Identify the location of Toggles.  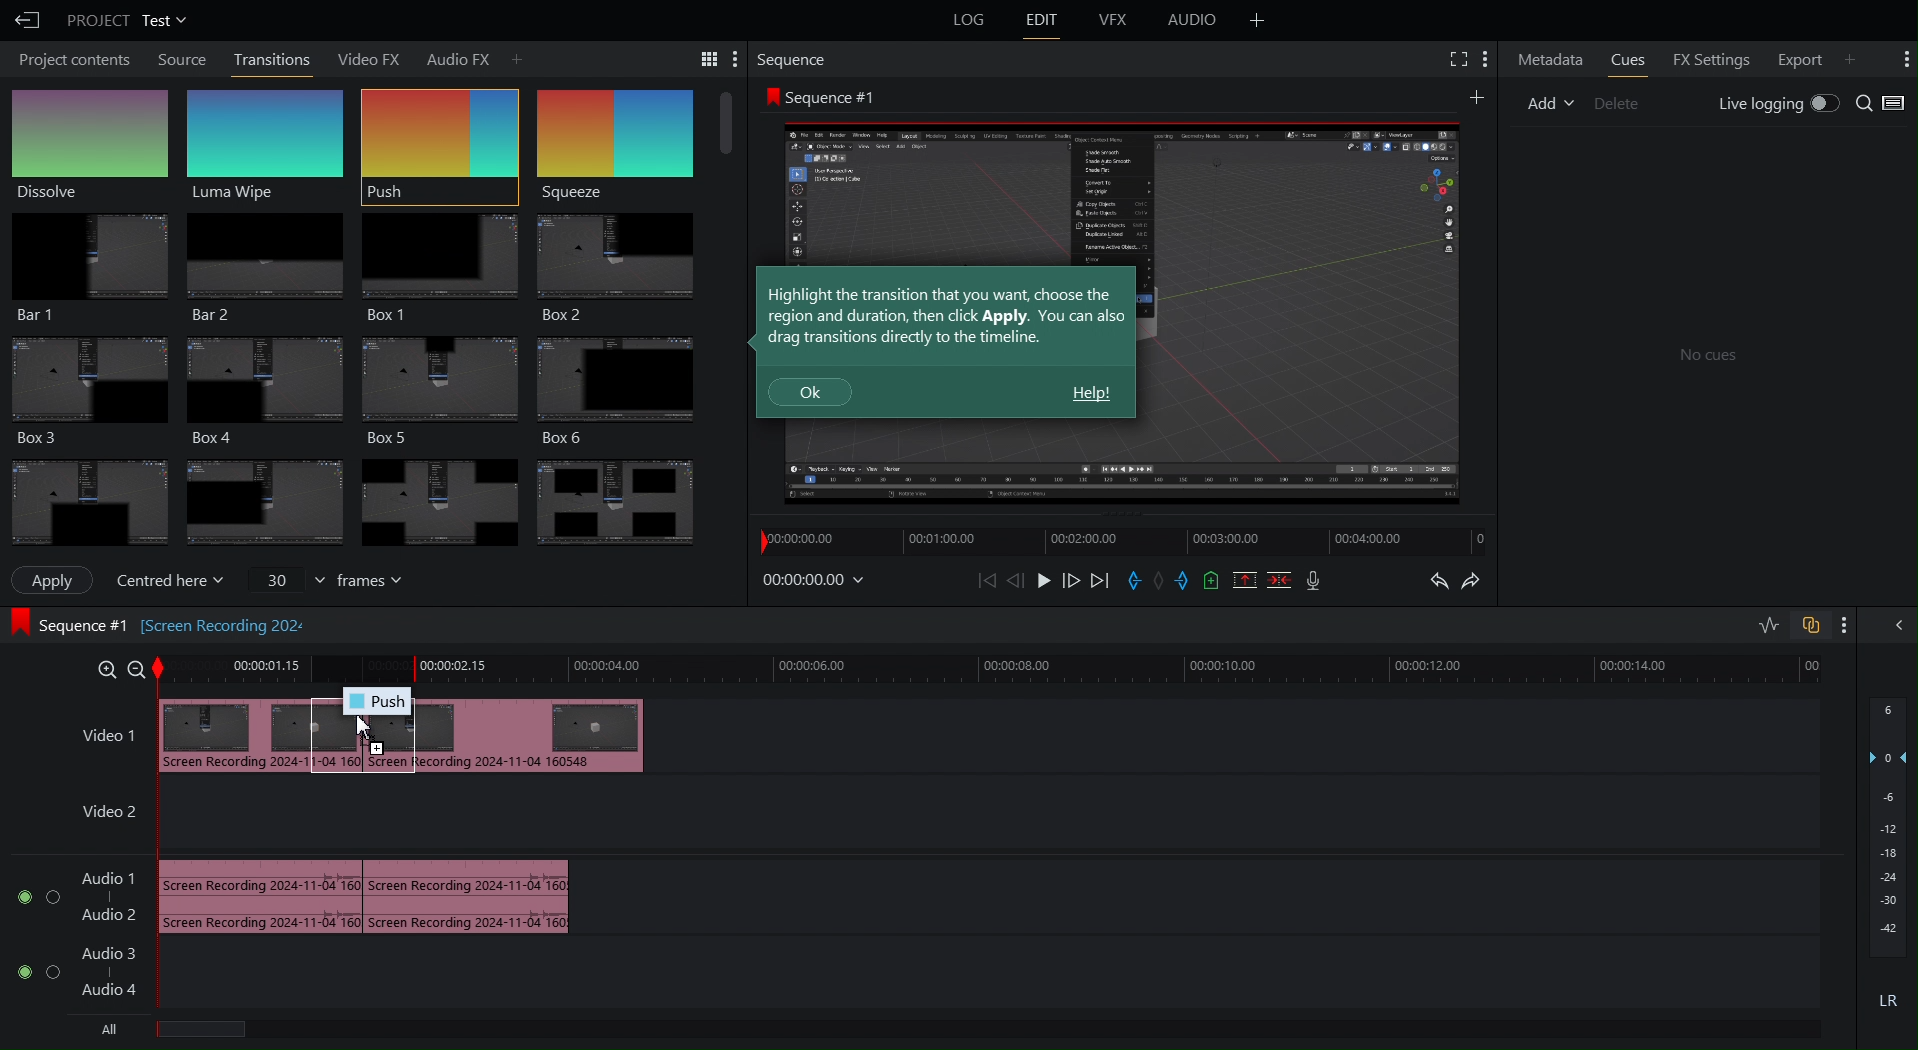
(1803, 625).